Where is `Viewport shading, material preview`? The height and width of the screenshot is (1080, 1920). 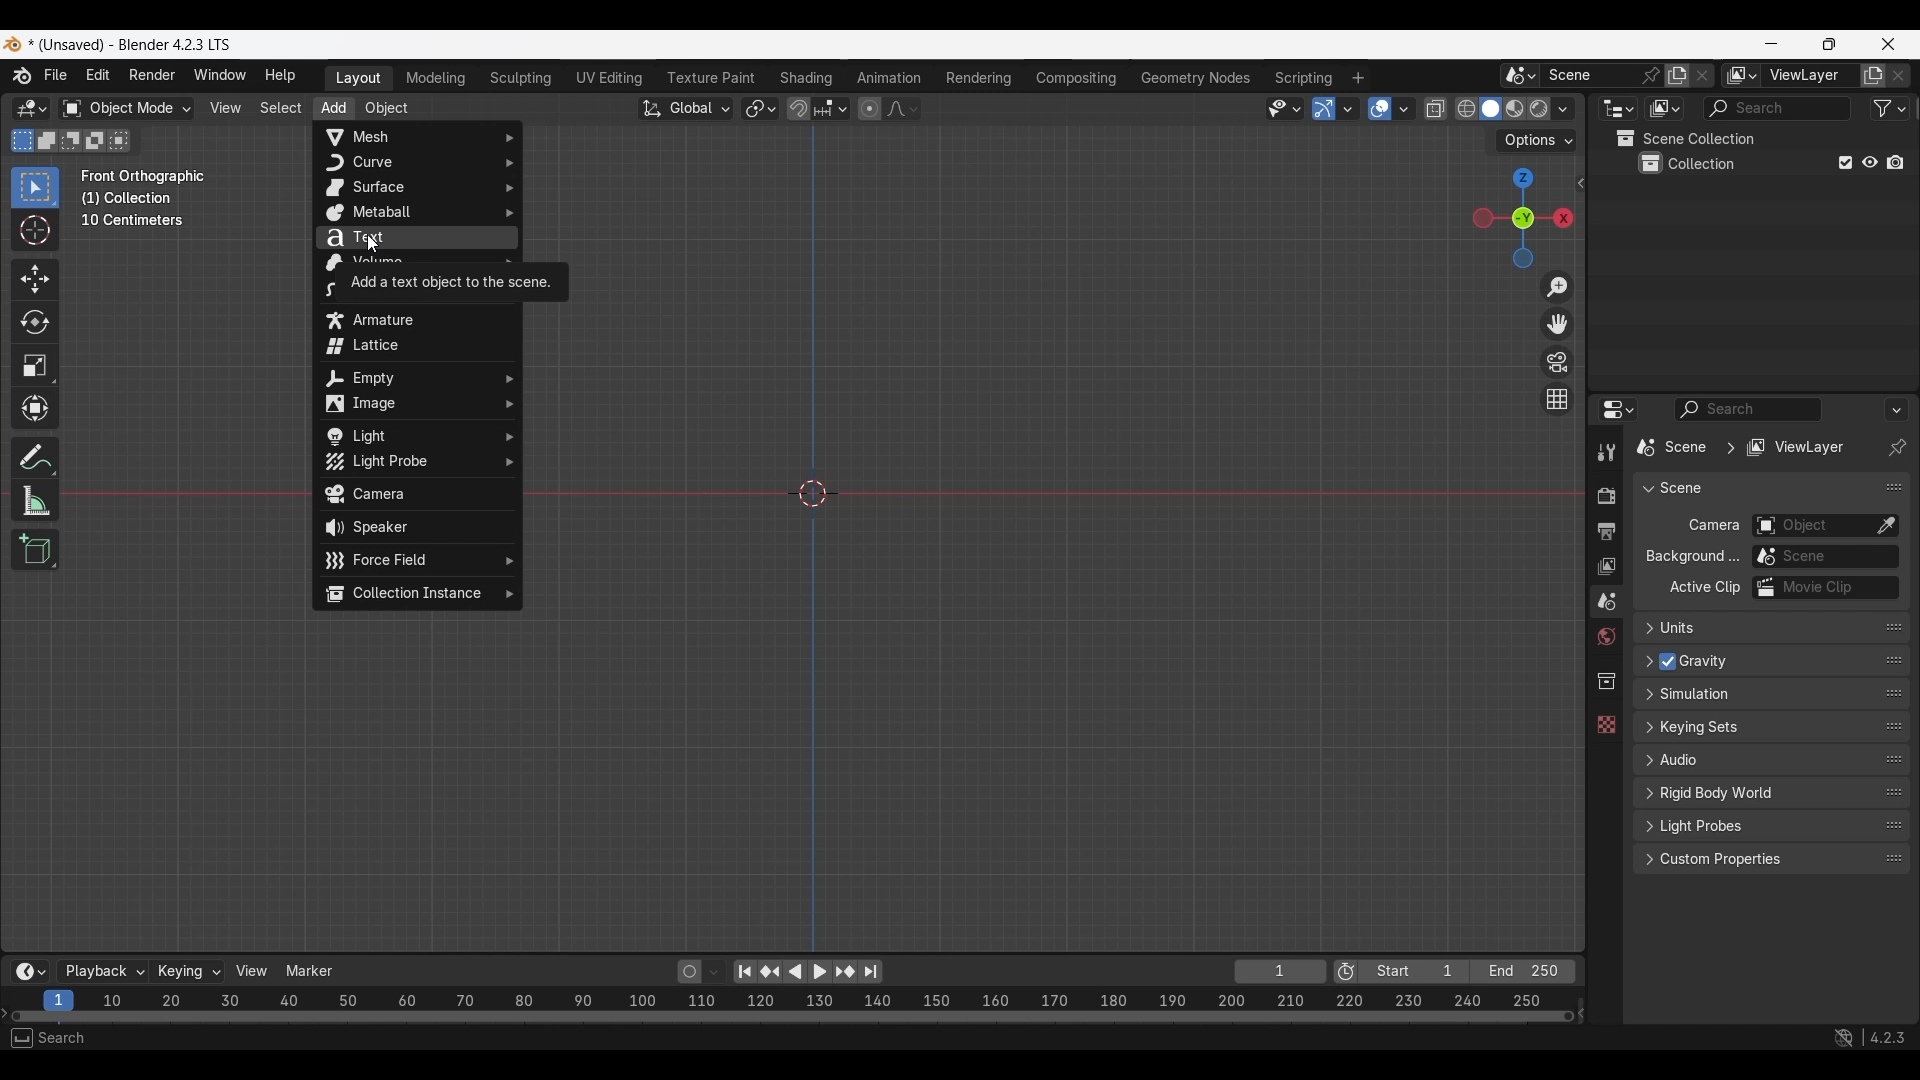 Viewport shading, material preview is located at coordinates (1514, 108).